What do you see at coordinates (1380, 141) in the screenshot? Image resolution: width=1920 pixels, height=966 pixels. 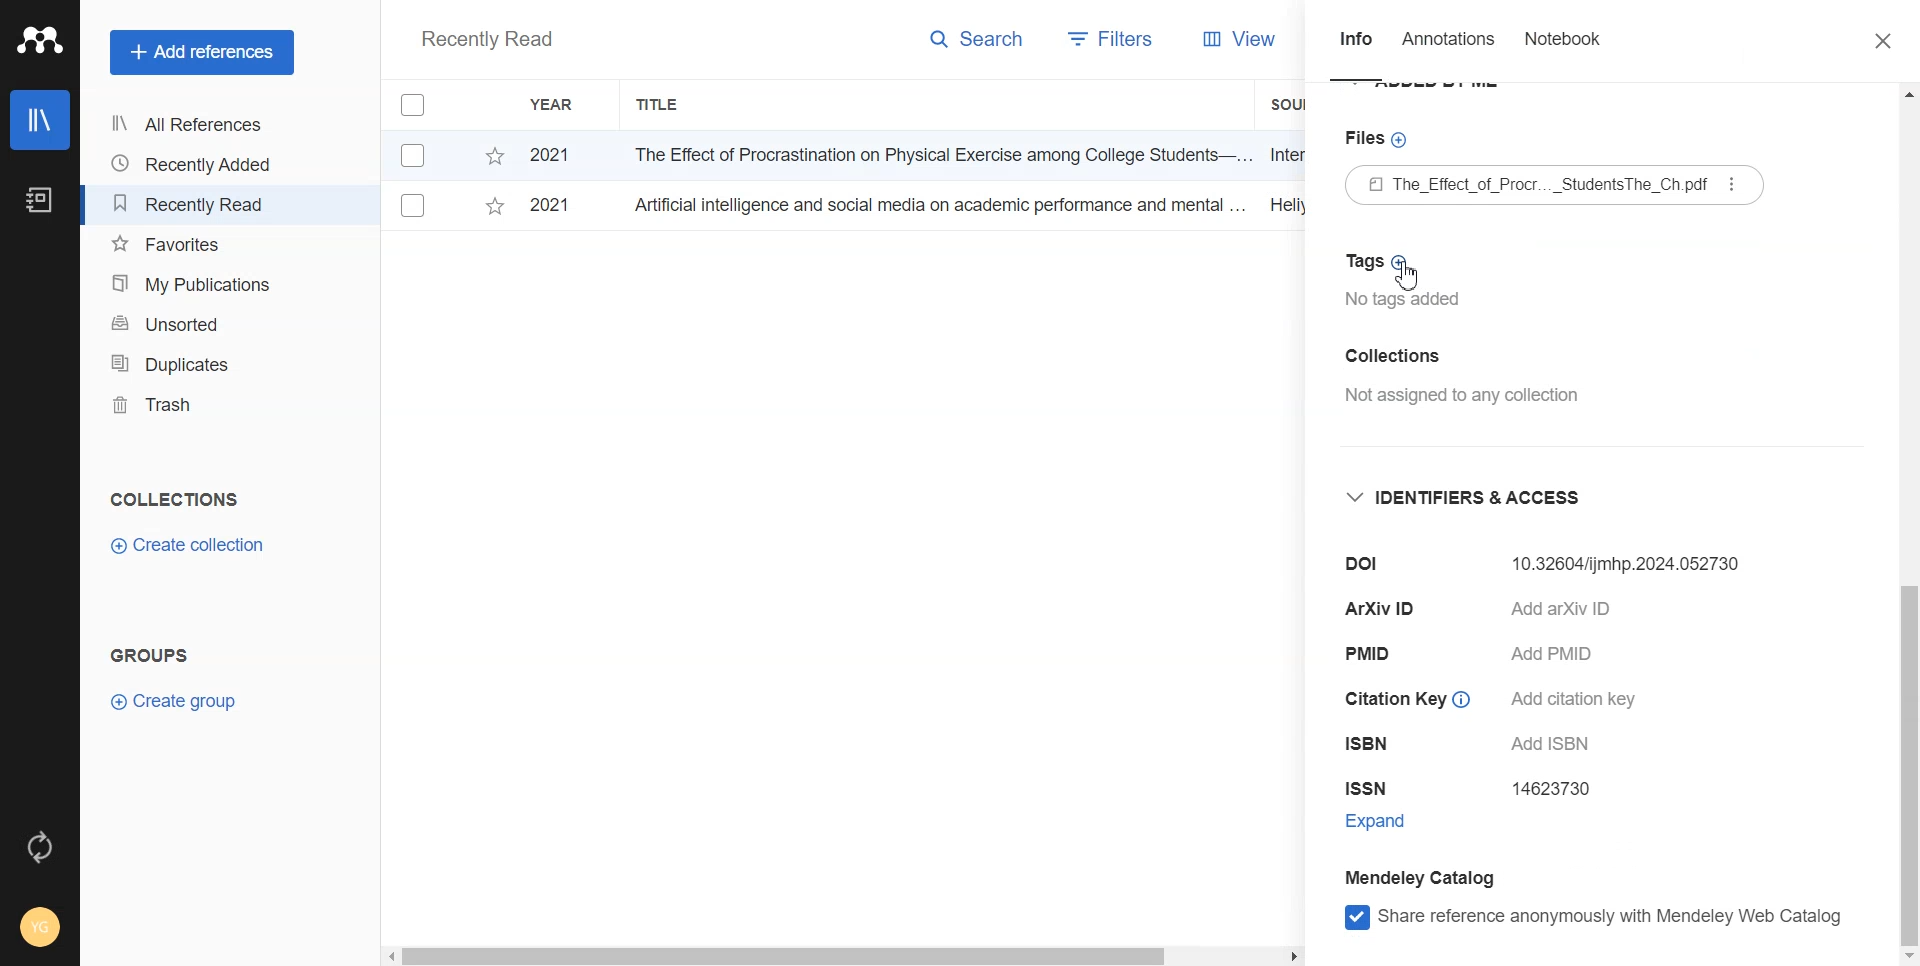 I see `Files` at bounding box center [1380, 141].